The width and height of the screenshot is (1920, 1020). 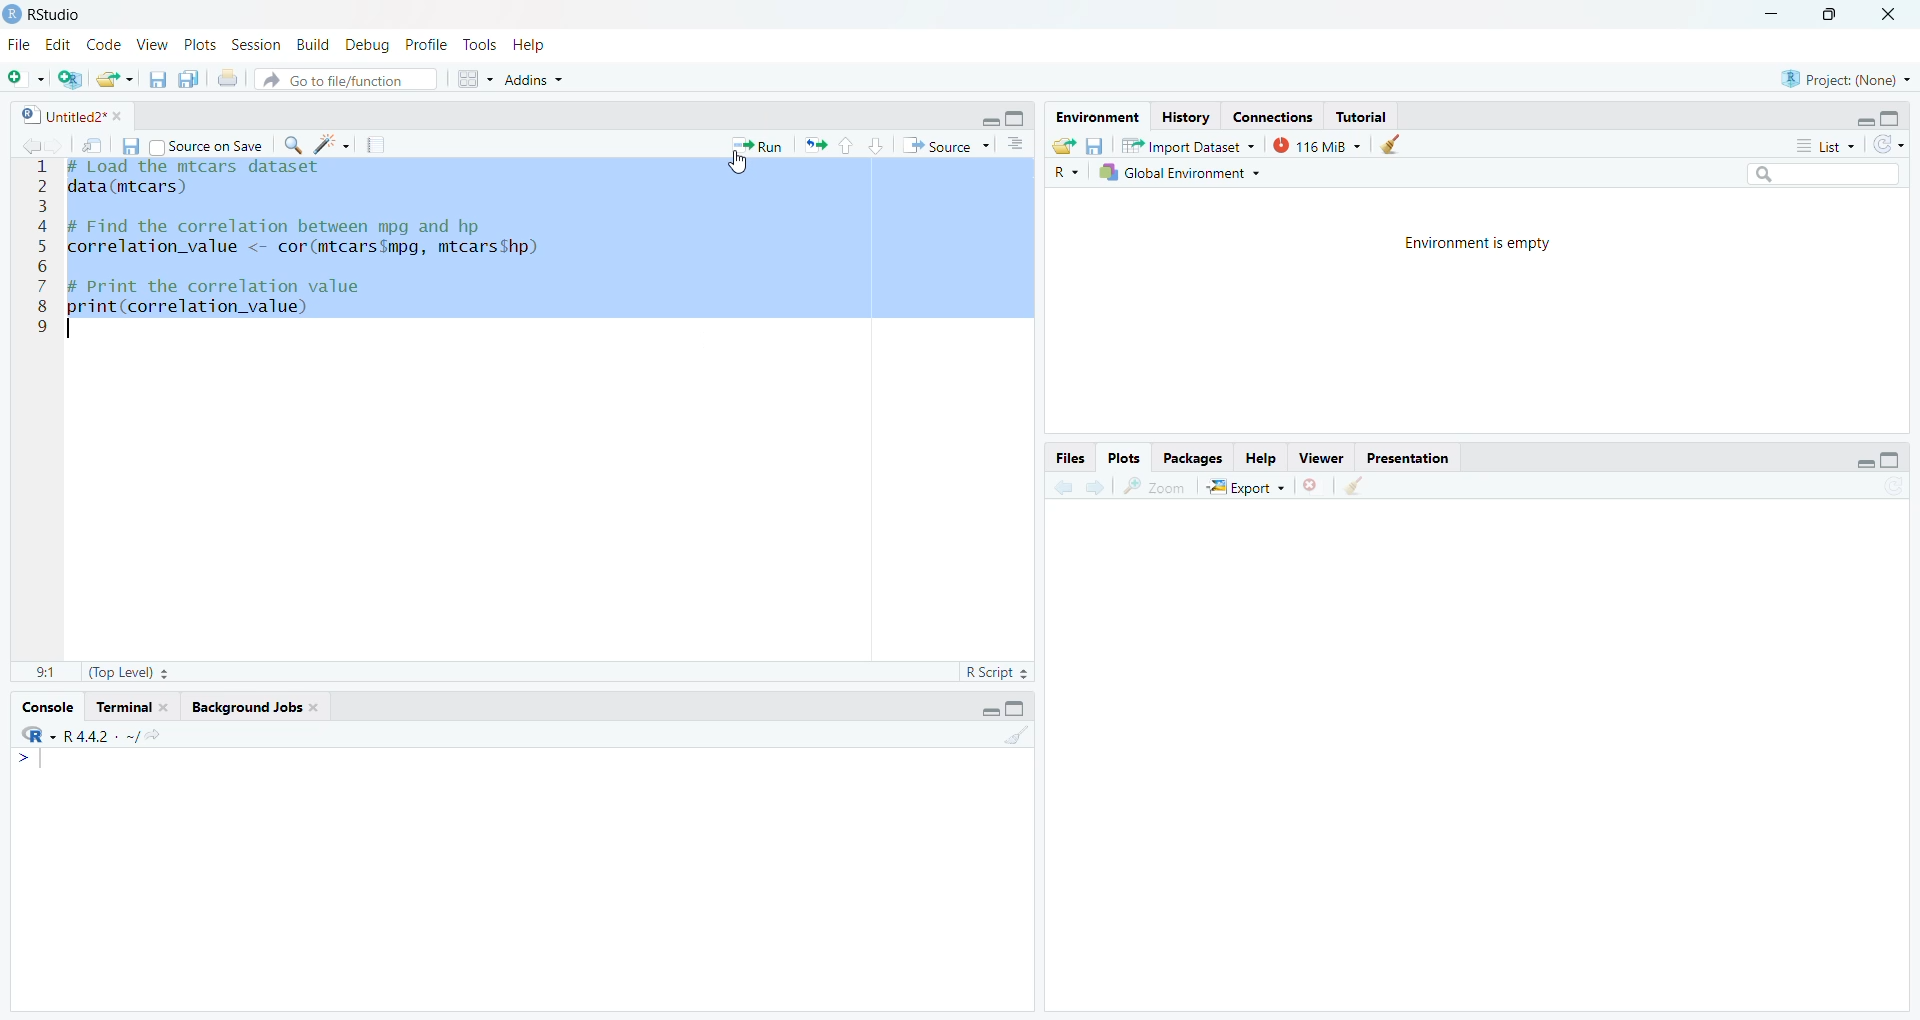 What do you see at coordinates (155, 79) in the screenshot?
I see `Save current document (Ctrl + S)` at bounding box center [155, 79].